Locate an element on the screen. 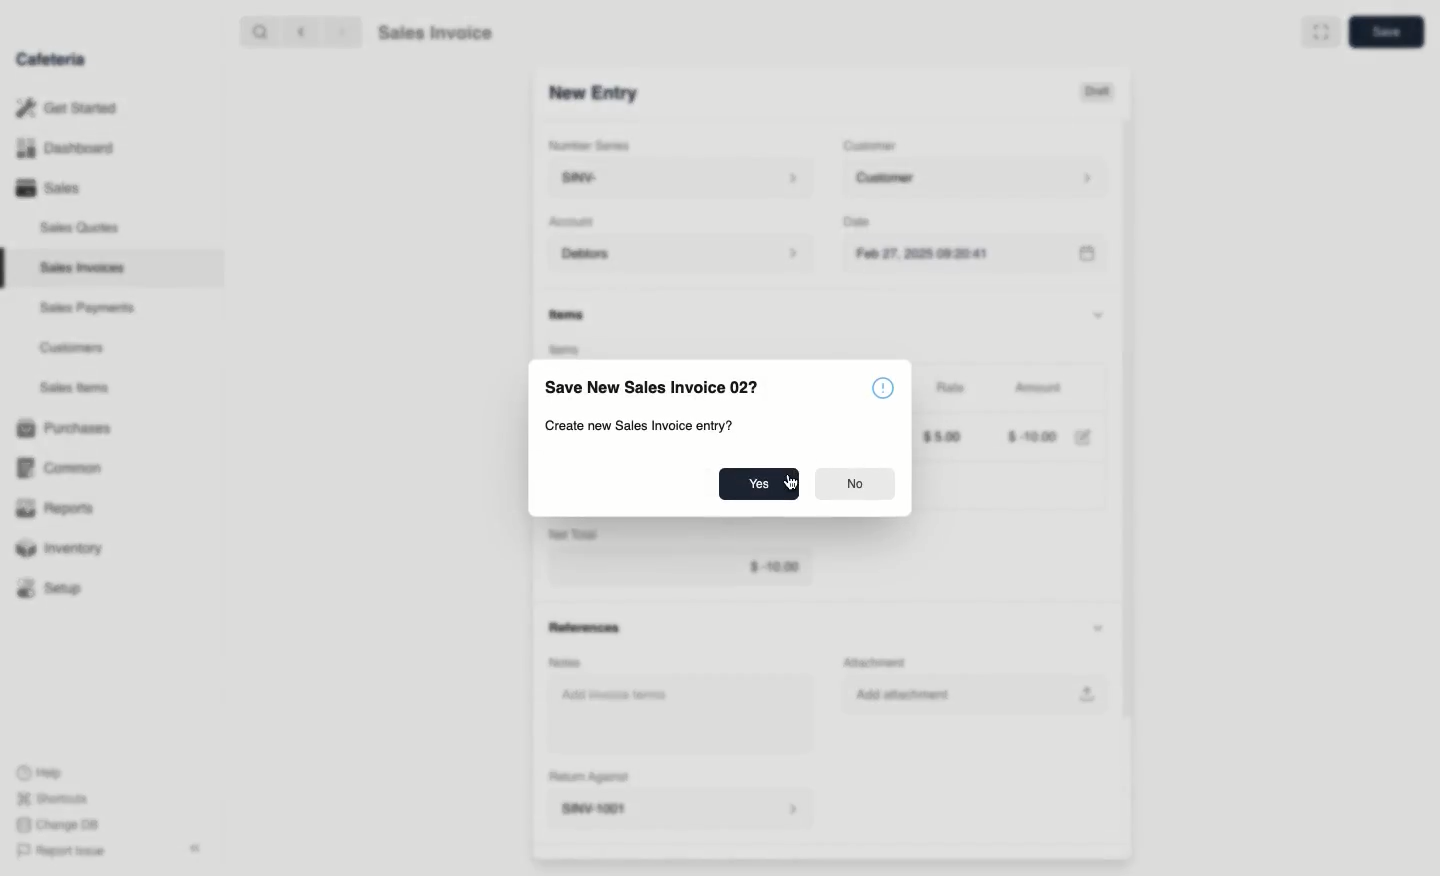  ‘Customer is located at coordinates (874, 146).